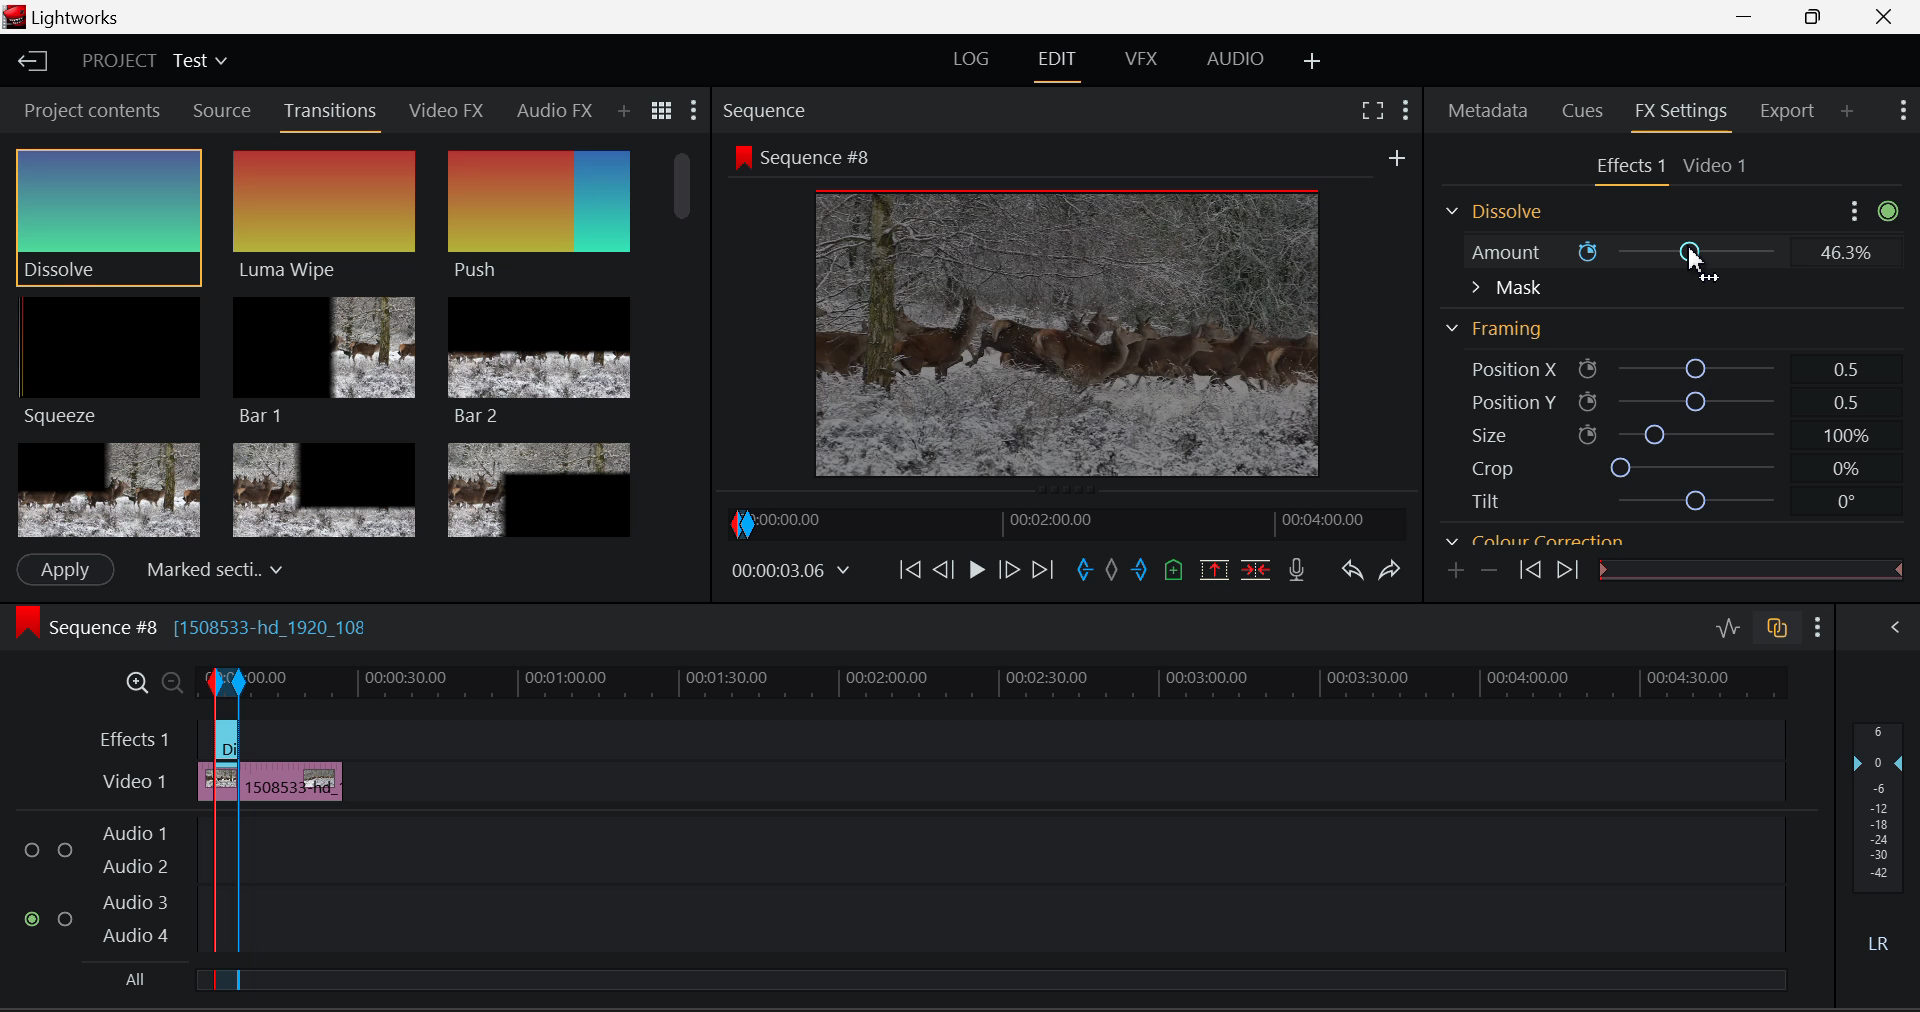 This screenshot has height=1012, width=1920. I want to click on Audio 4, so click(134, 935).